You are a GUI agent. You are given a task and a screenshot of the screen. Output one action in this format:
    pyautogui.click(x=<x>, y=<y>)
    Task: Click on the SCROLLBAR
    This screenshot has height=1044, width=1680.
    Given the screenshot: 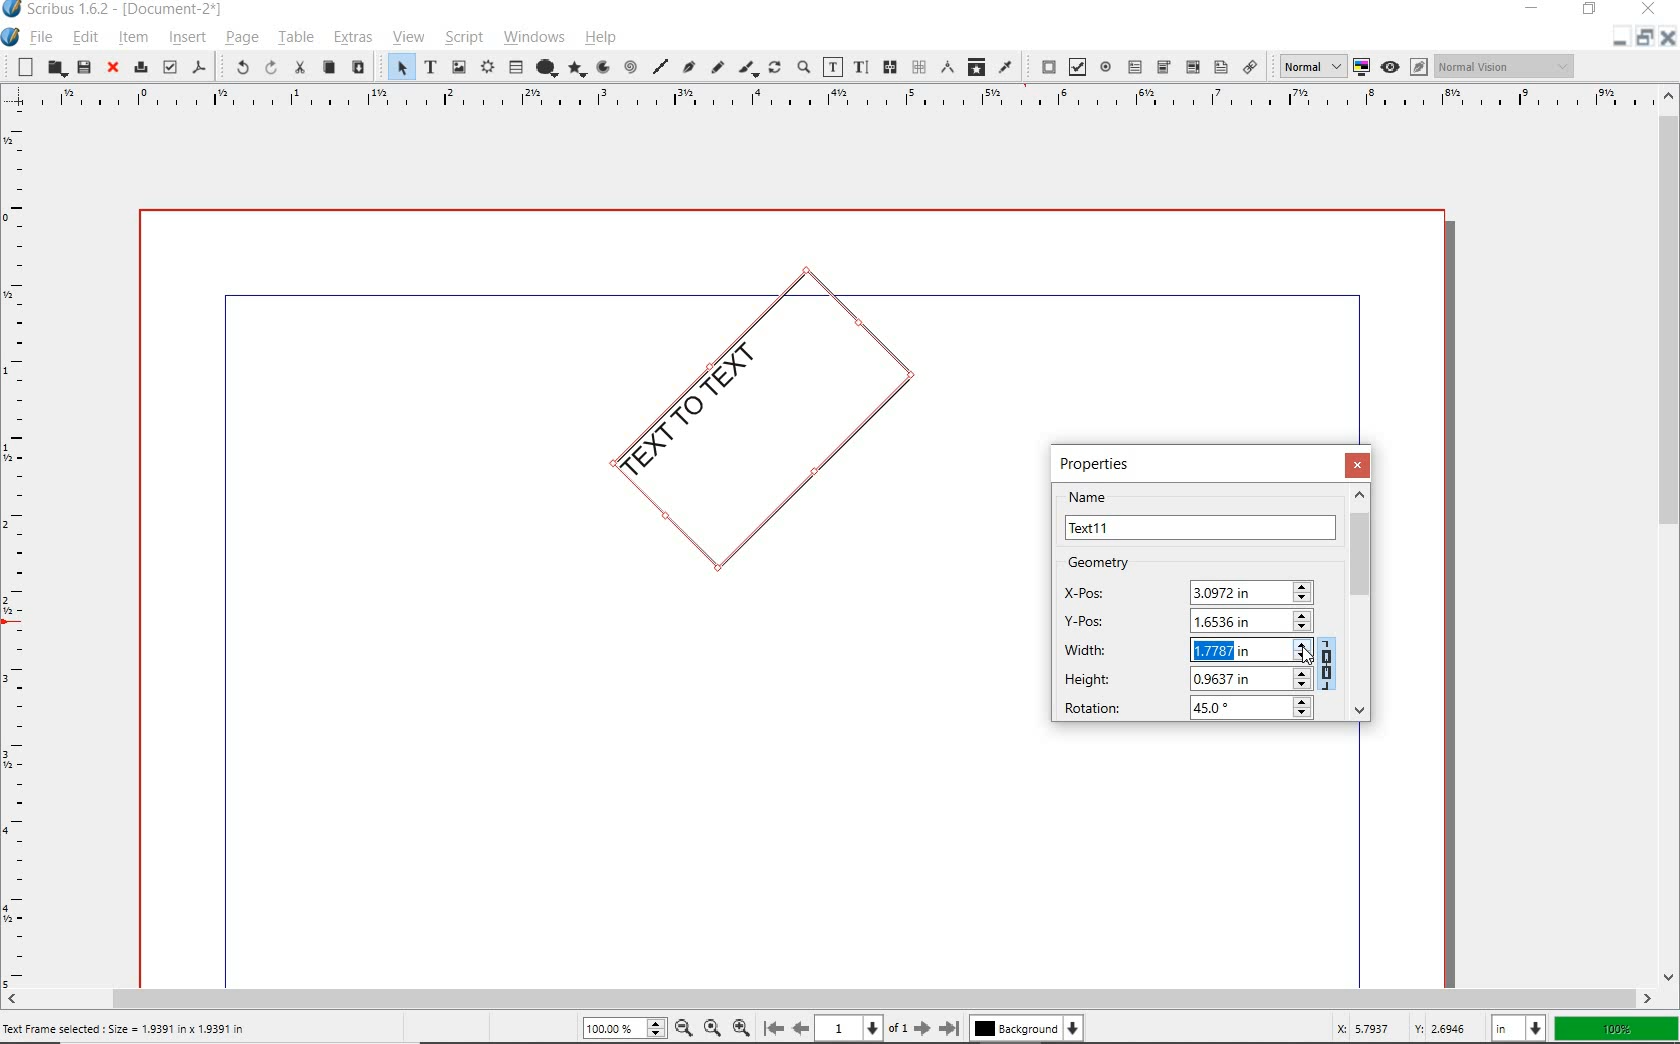 What is the action you would take?
    pyautogui.click(x=1362, y=603)
    